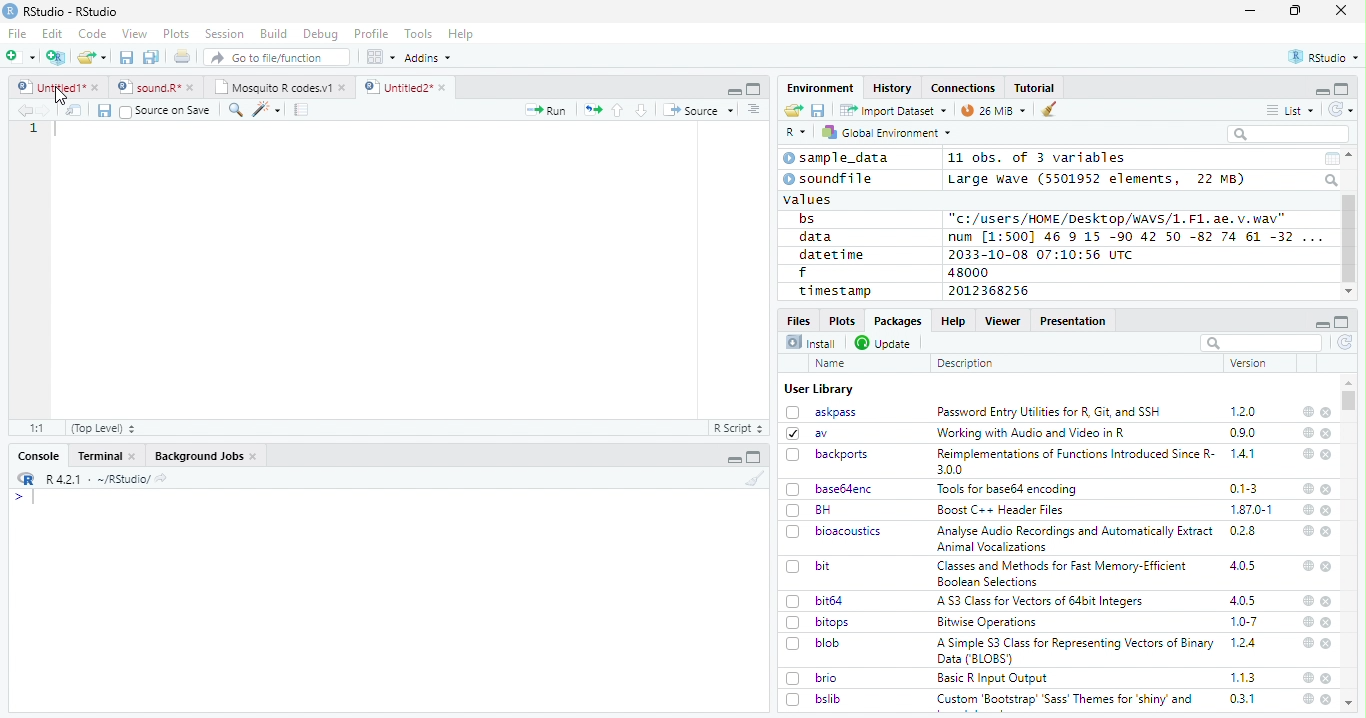  I want to click on Source on Save, so click(164, 110).